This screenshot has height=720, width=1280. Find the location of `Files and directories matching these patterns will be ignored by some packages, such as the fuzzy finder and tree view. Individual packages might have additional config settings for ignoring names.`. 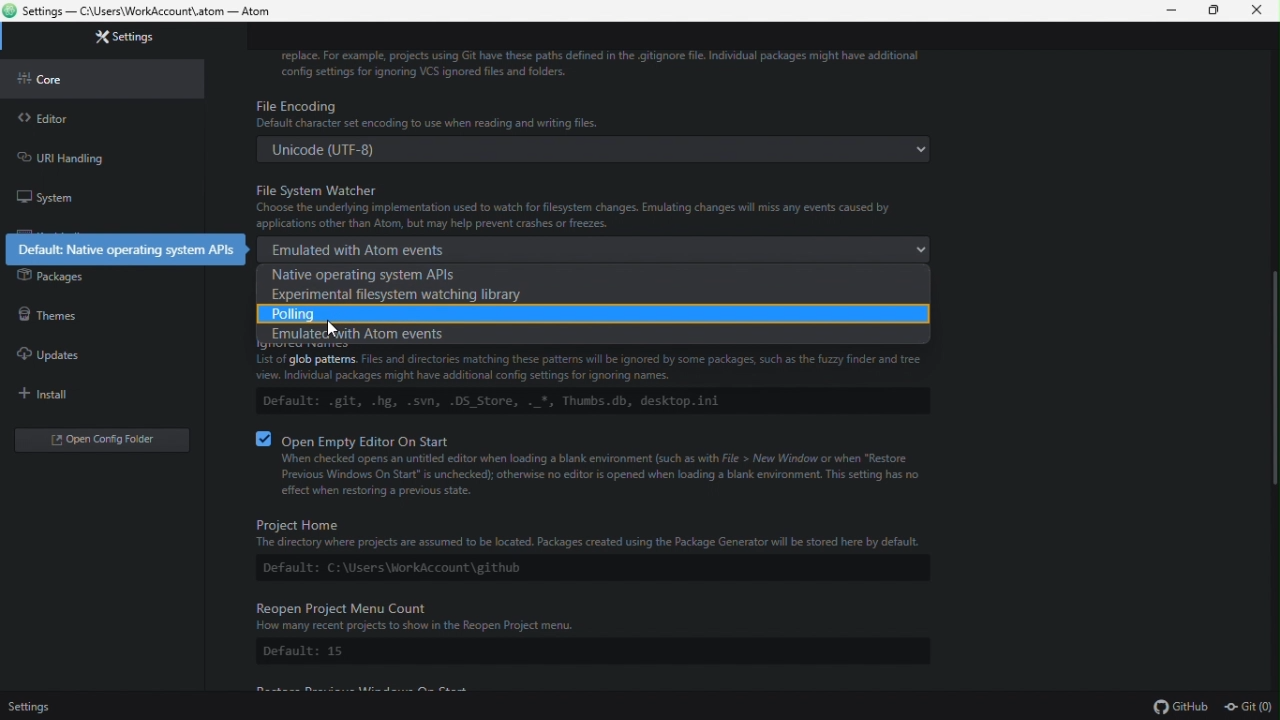

Files and directories matching these patterns will be ignored by some packages, such as the fuzzy finder and tree view. Individual packages might have additional config settings for ignoring names. is located at coordinates (605, 370).